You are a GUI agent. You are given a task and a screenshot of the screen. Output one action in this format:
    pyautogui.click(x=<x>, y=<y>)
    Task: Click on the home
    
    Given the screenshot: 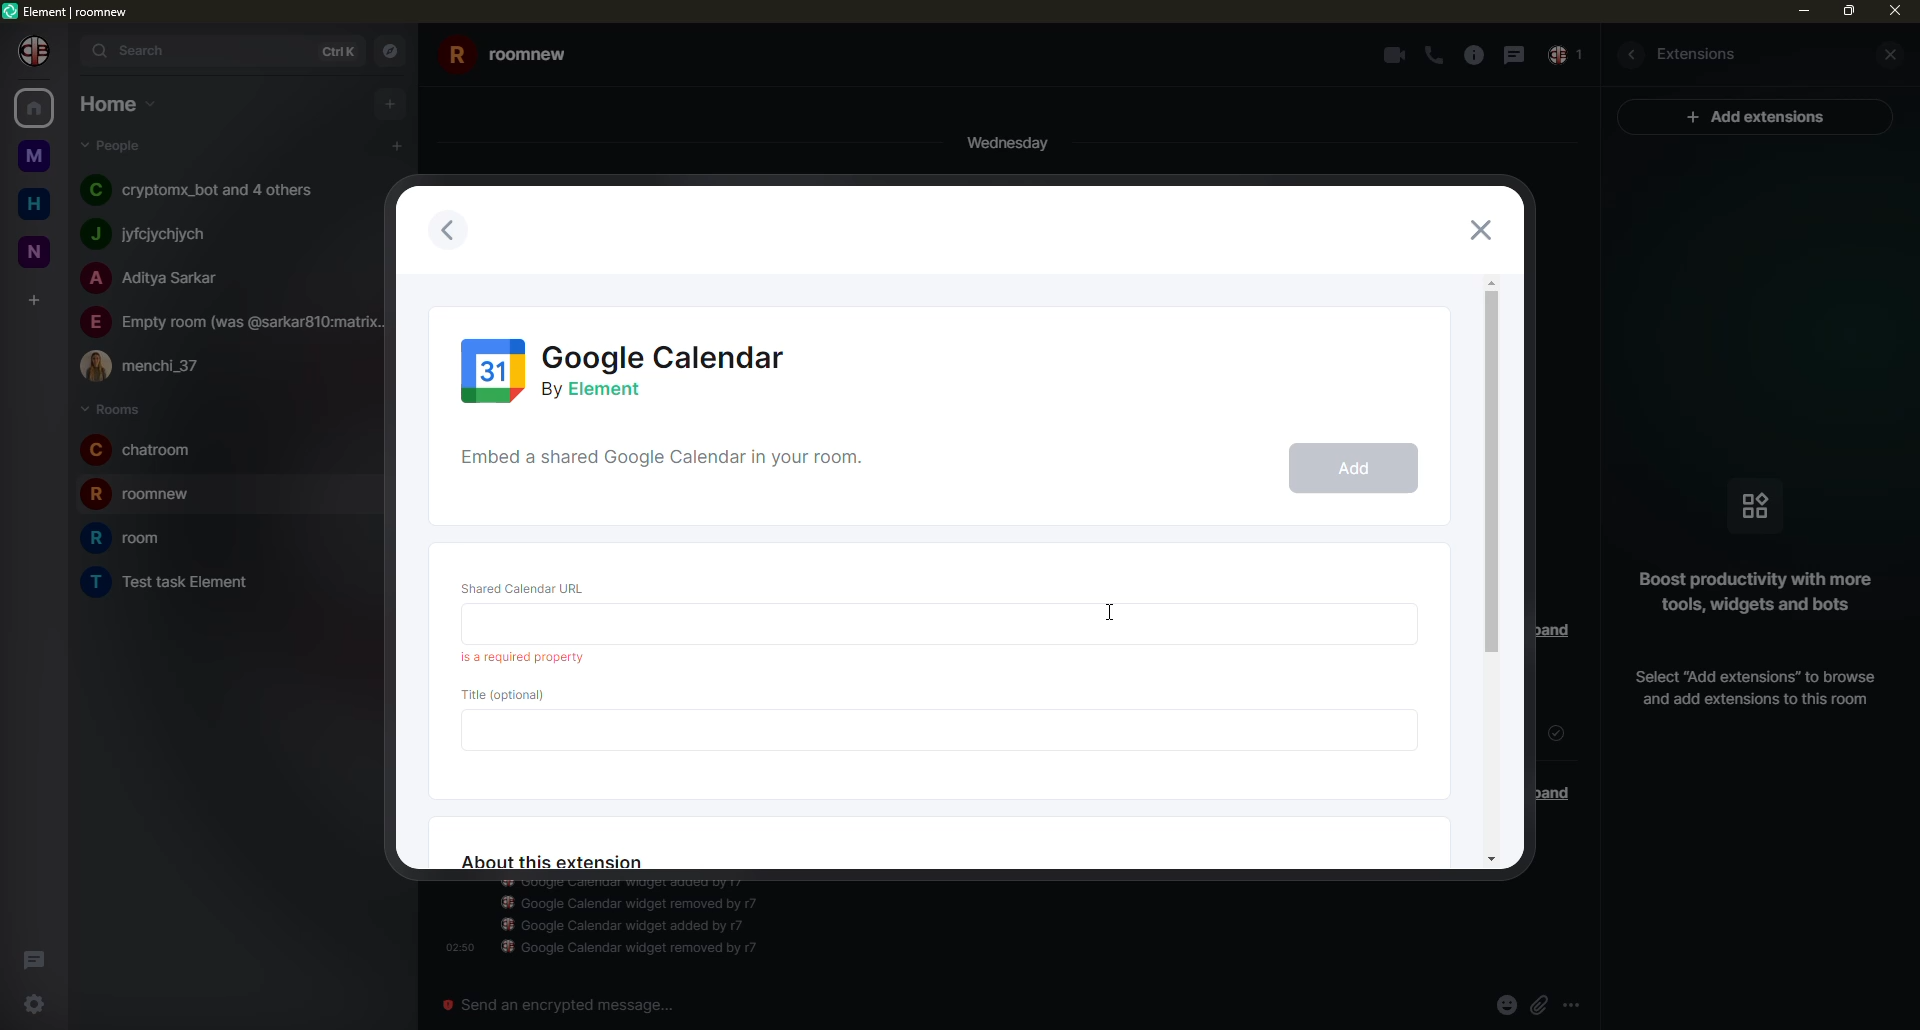 What is the action you would take?
    pyautogui.click(x=115, y=103)
    